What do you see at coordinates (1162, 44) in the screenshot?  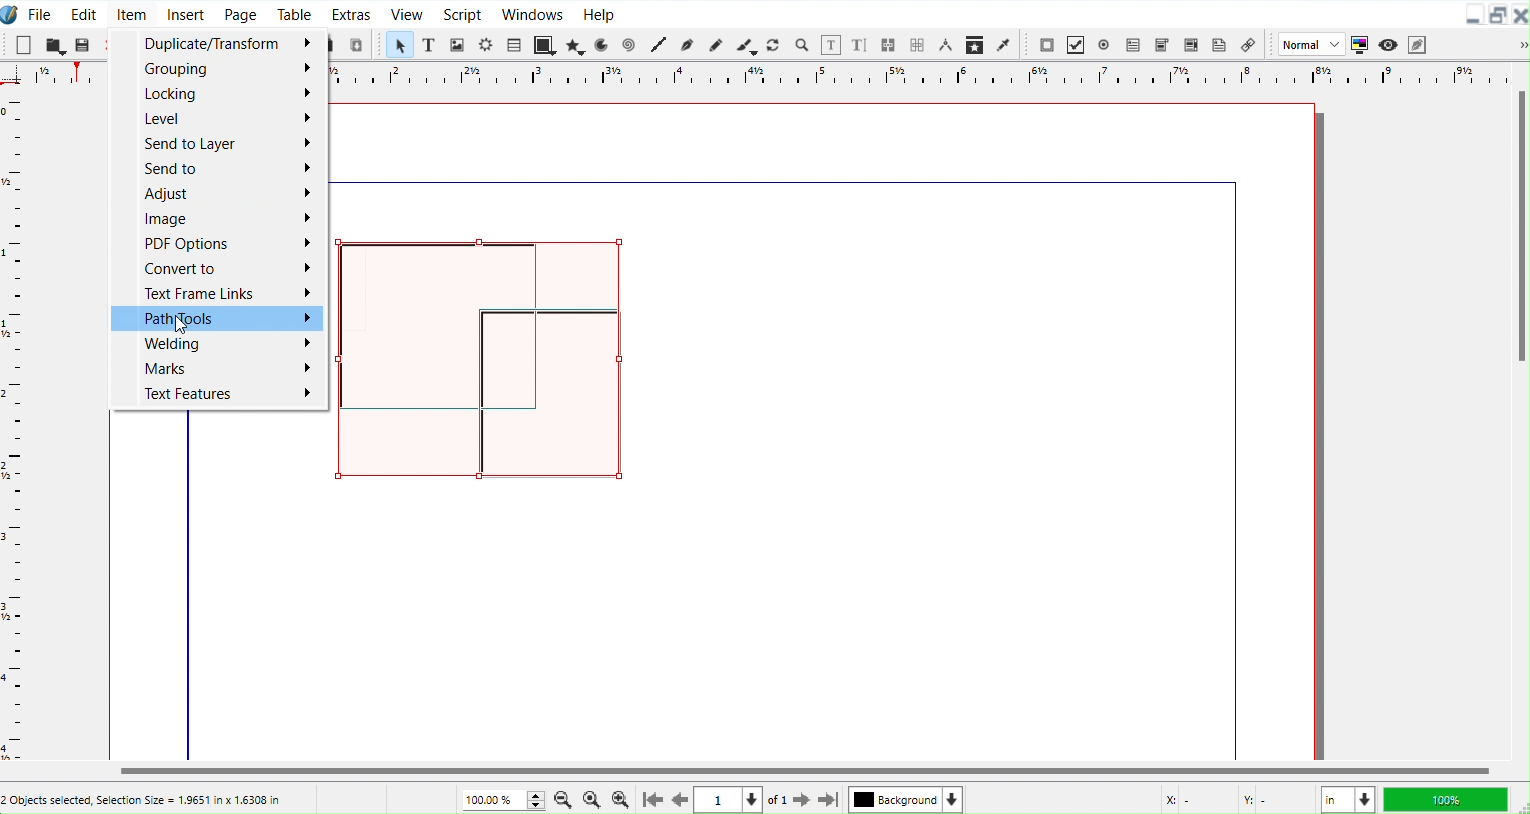 I see `PDF Combo Box` at bounding box center [1162, 44].